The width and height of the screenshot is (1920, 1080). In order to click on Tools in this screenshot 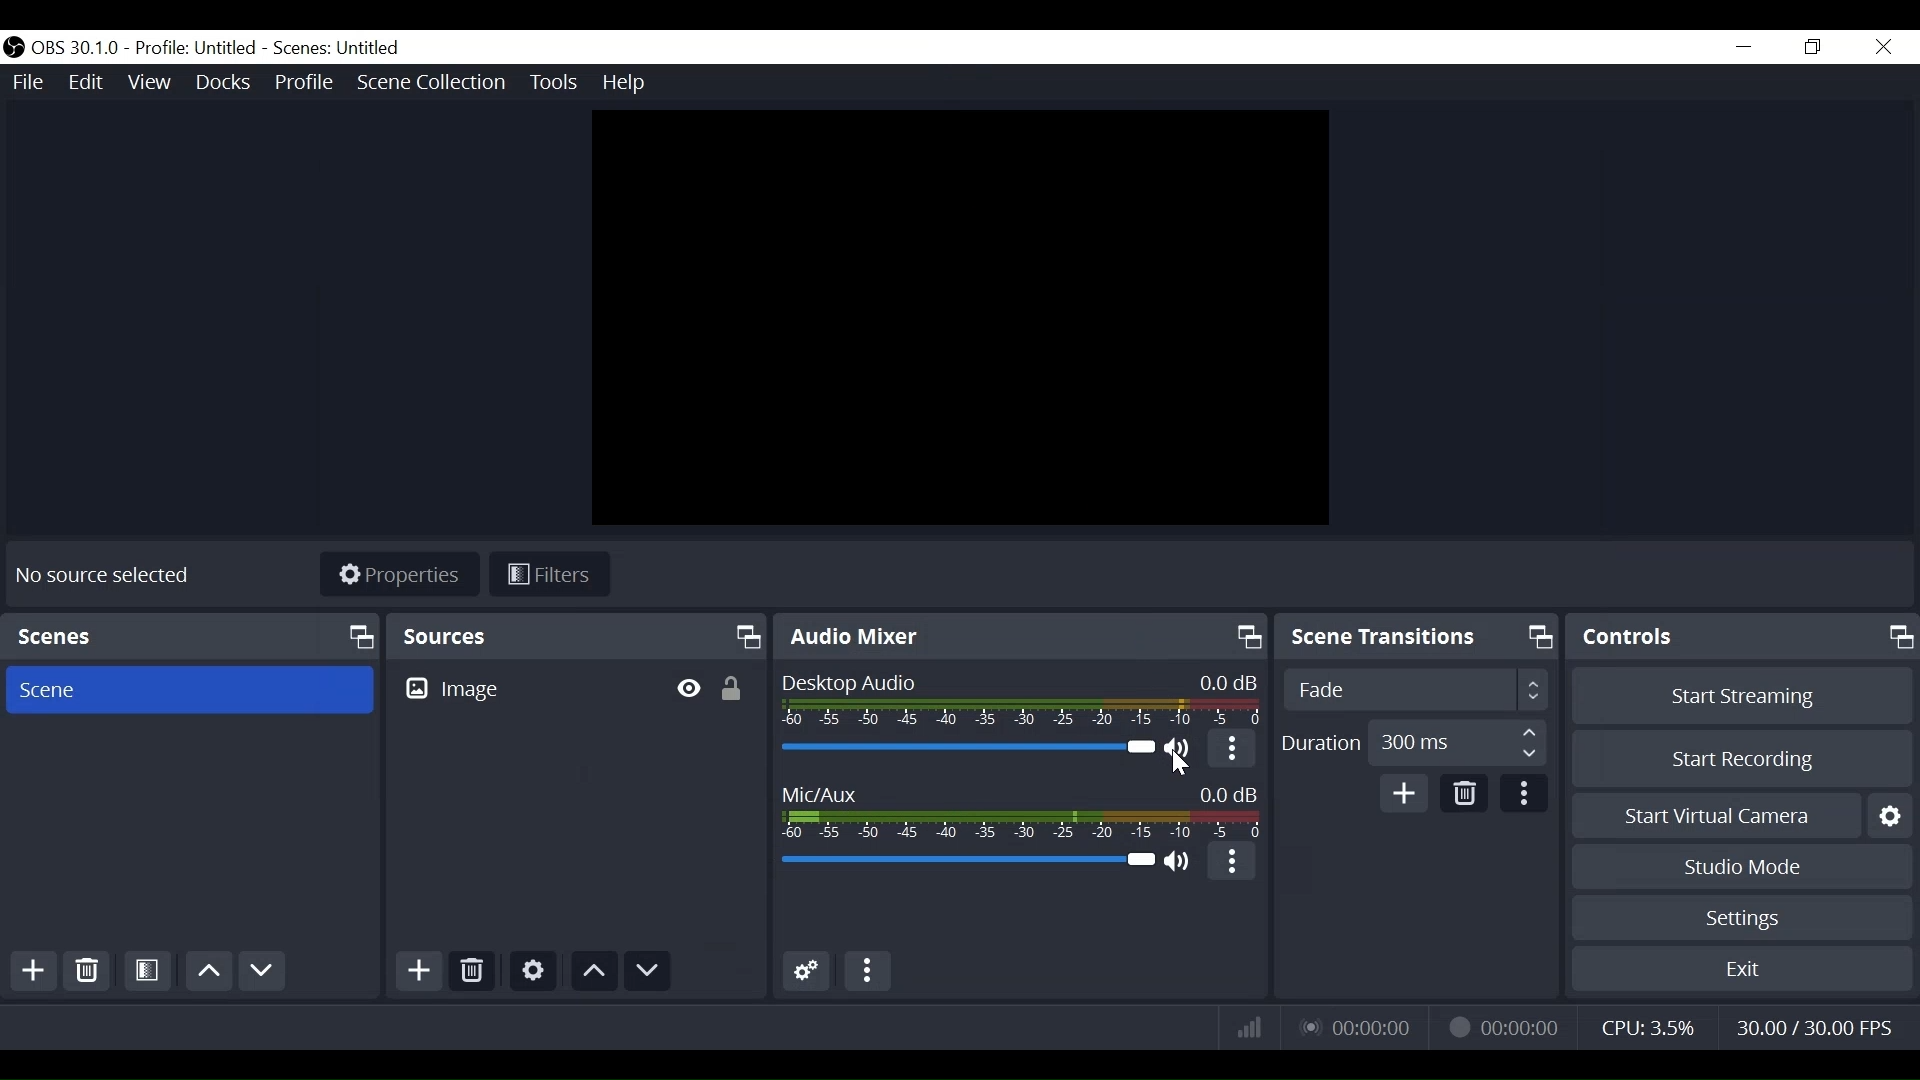, I will do `click(556, 85)`.